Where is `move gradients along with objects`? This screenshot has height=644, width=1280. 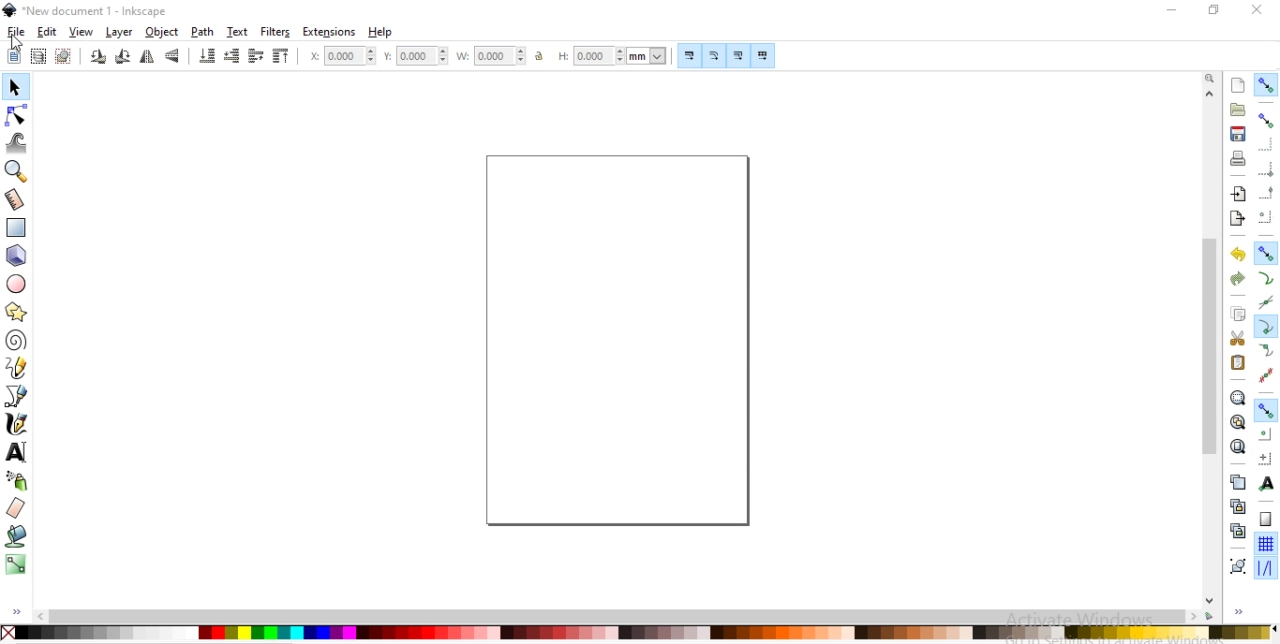
move gradients along with objects is located at coordinates (737, 57).